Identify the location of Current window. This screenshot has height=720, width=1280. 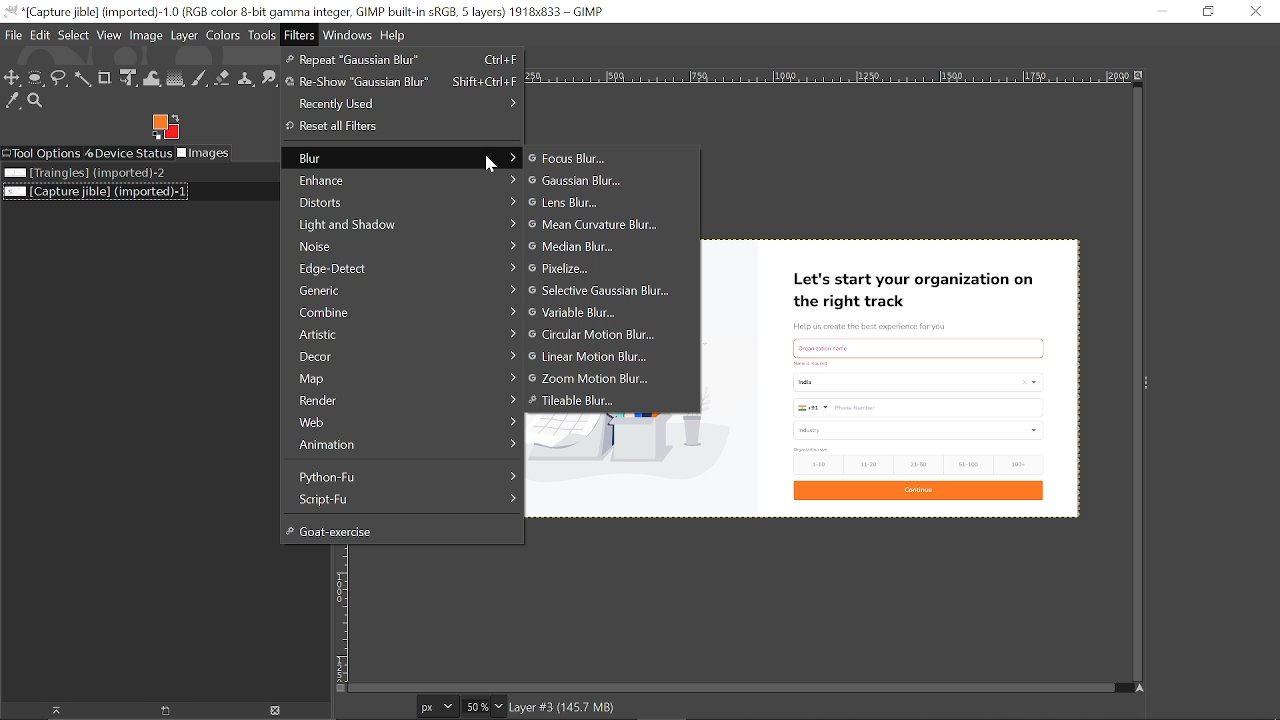
(306, 11).